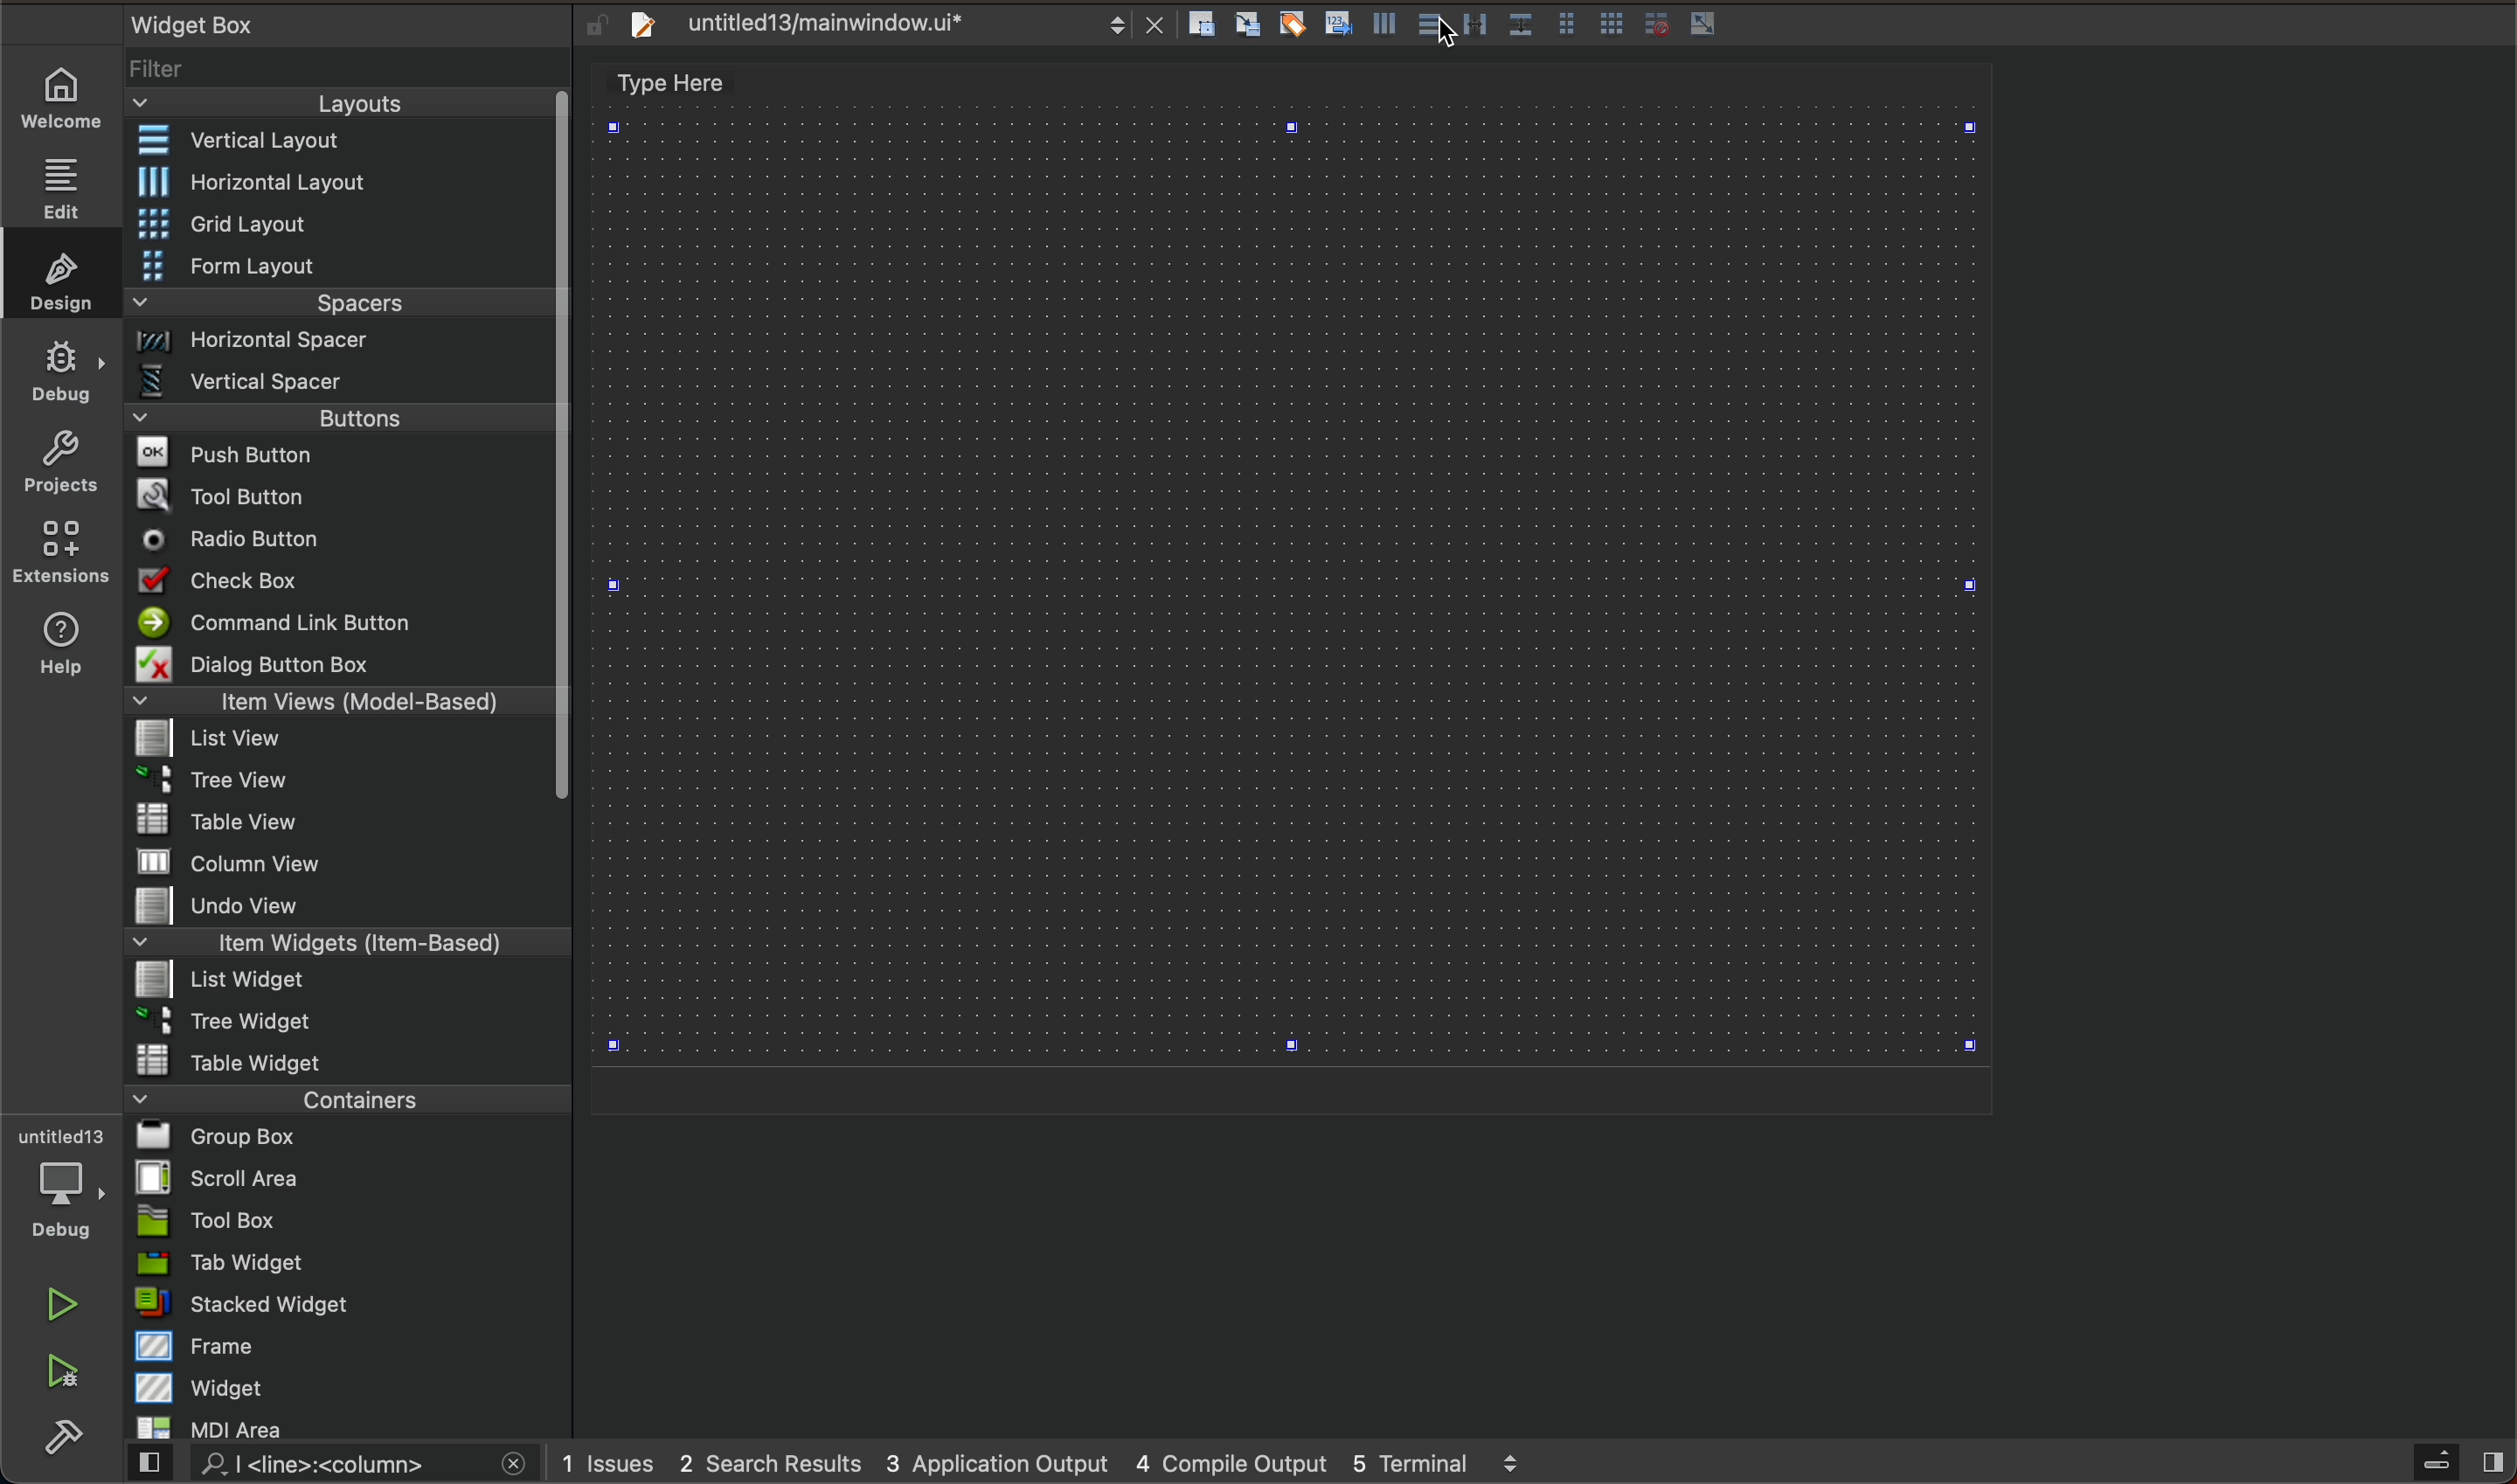 The width and height of the screenshot is (2517, 1484). Describe the element at coordinates (1568, 20) in the screenshot. I see `form layout` at that location.